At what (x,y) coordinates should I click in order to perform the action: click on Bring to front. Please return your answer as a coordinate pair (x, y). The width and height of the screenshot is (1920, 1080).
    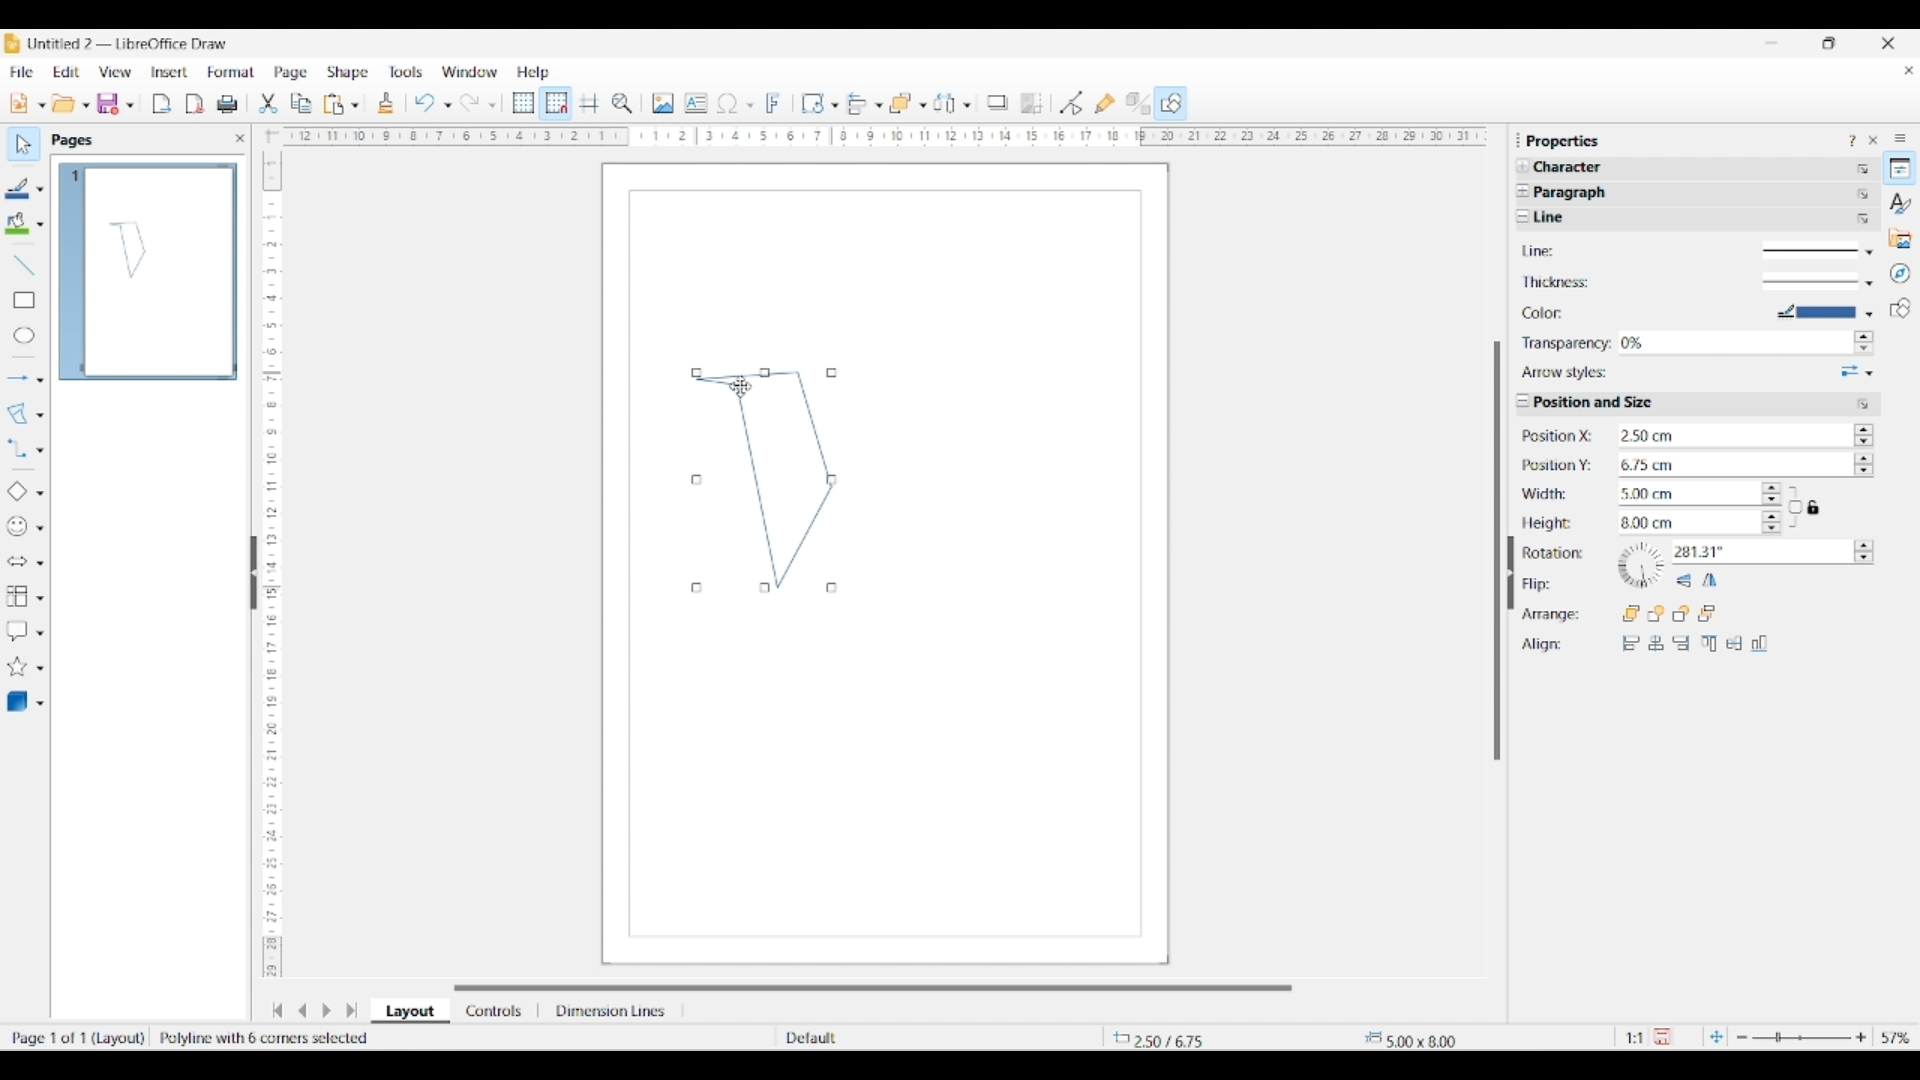
    Looking at the image, I should click on (1632, 613).